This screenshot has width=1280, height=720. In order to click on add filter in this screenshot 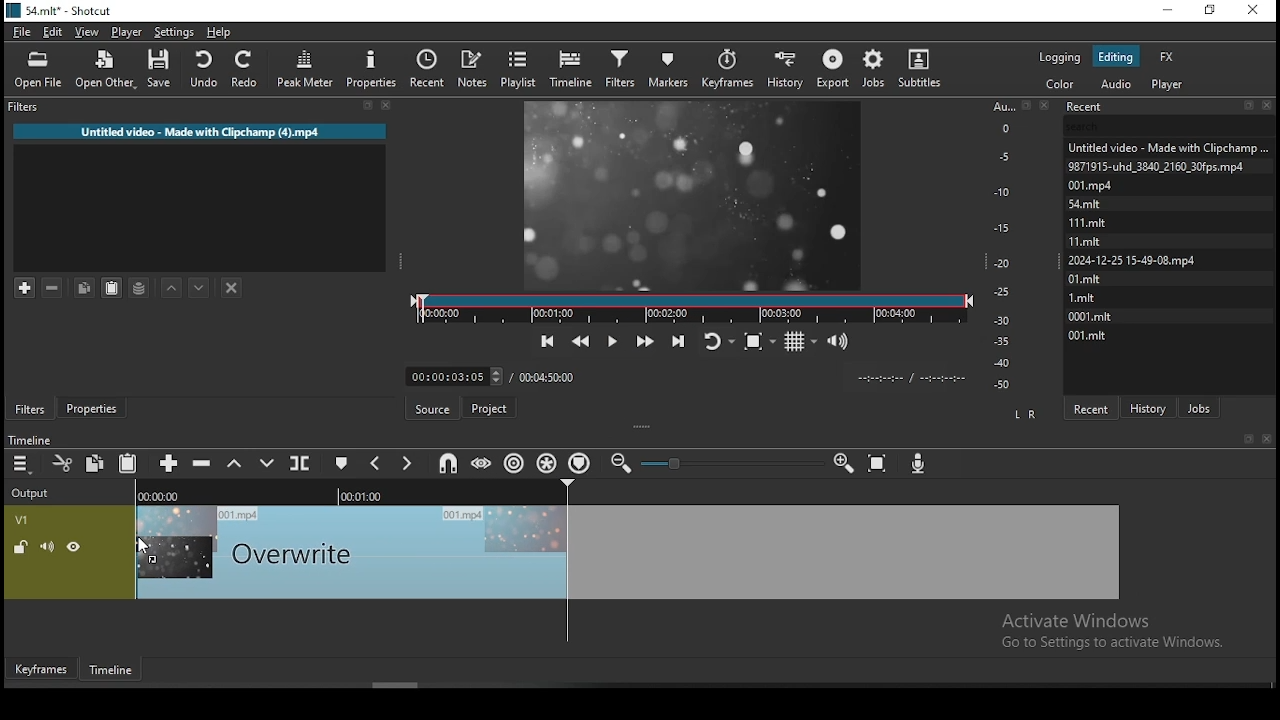, I will do `click(25, 285)`.